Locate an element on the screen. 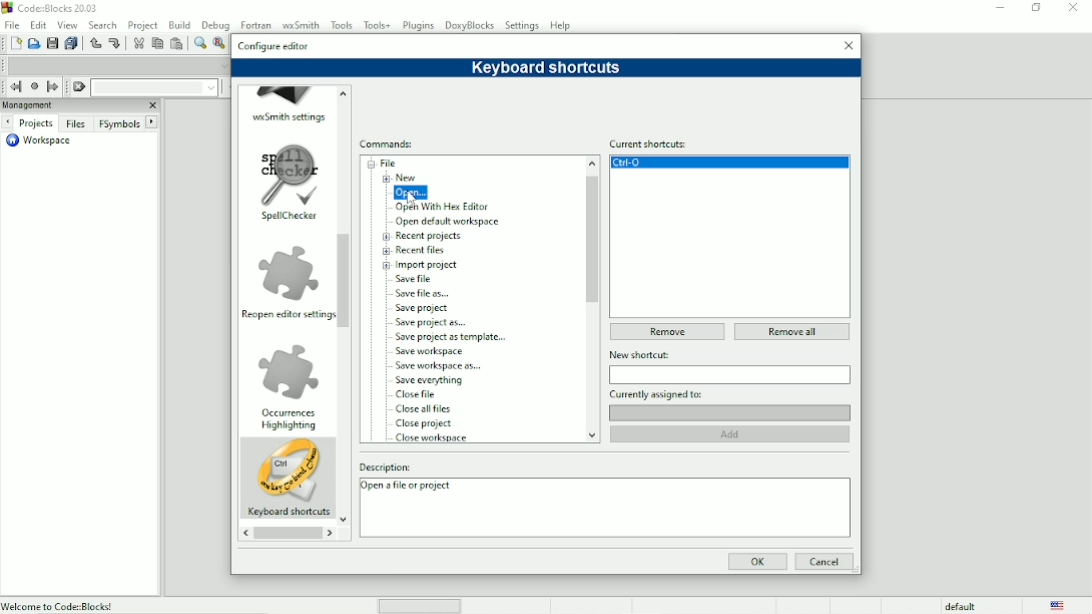 Image resolution: width=1092 pixels, height=614 pixels. Cursor is located at coordinates (412, 199).